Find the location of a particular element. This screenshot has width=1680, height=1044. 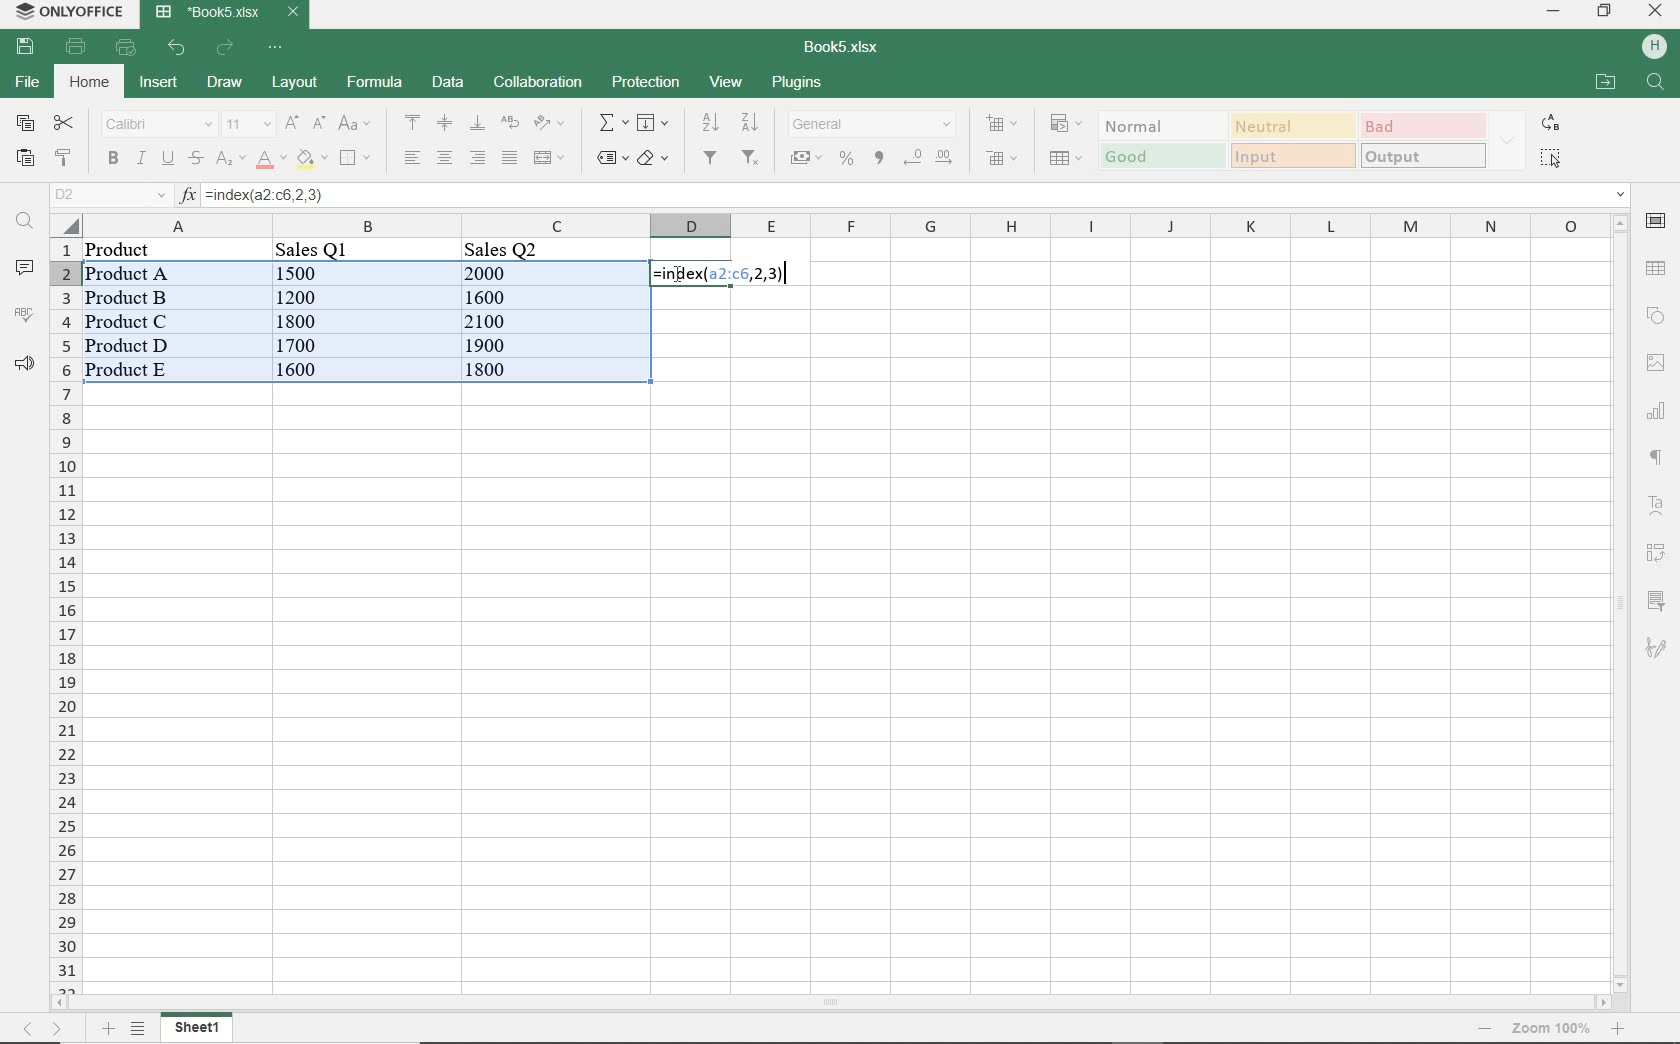

hp is located at coordinates (1656, 48).